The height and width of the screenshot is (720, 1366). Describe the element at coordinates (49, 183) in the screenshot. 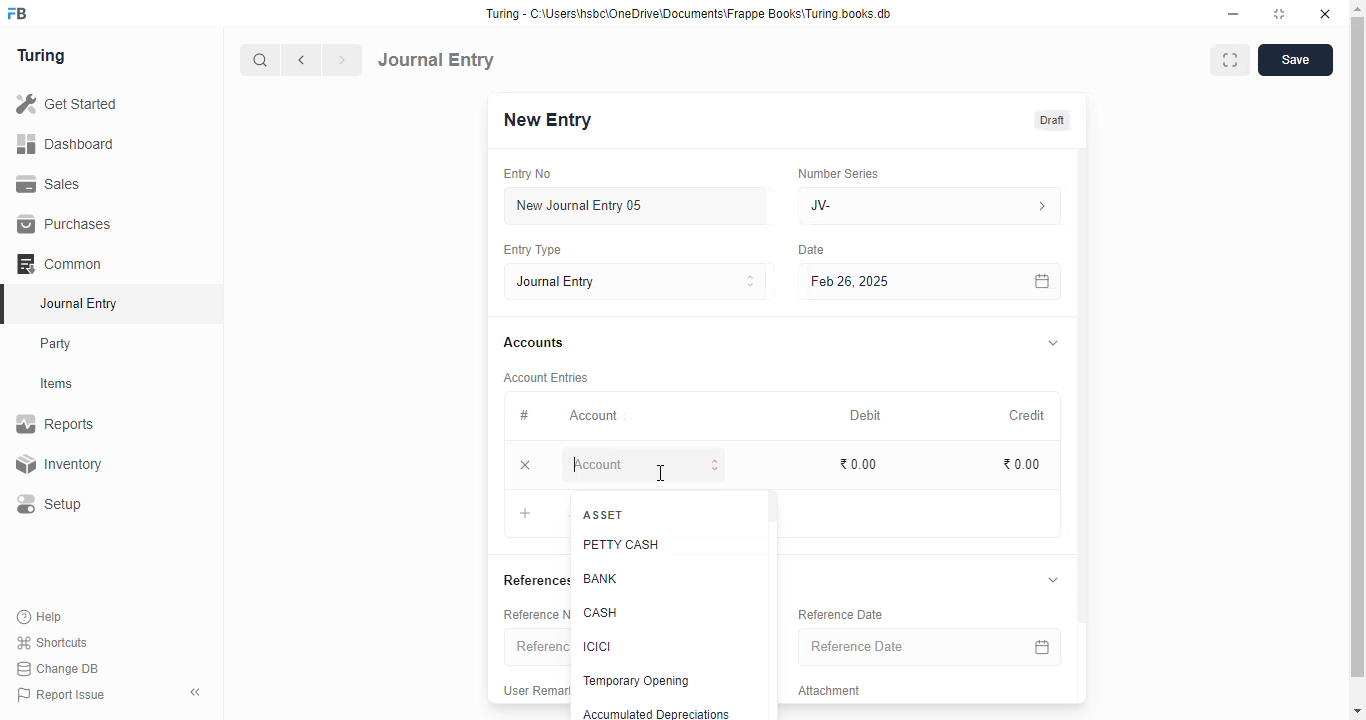

I see `sales` at that location.